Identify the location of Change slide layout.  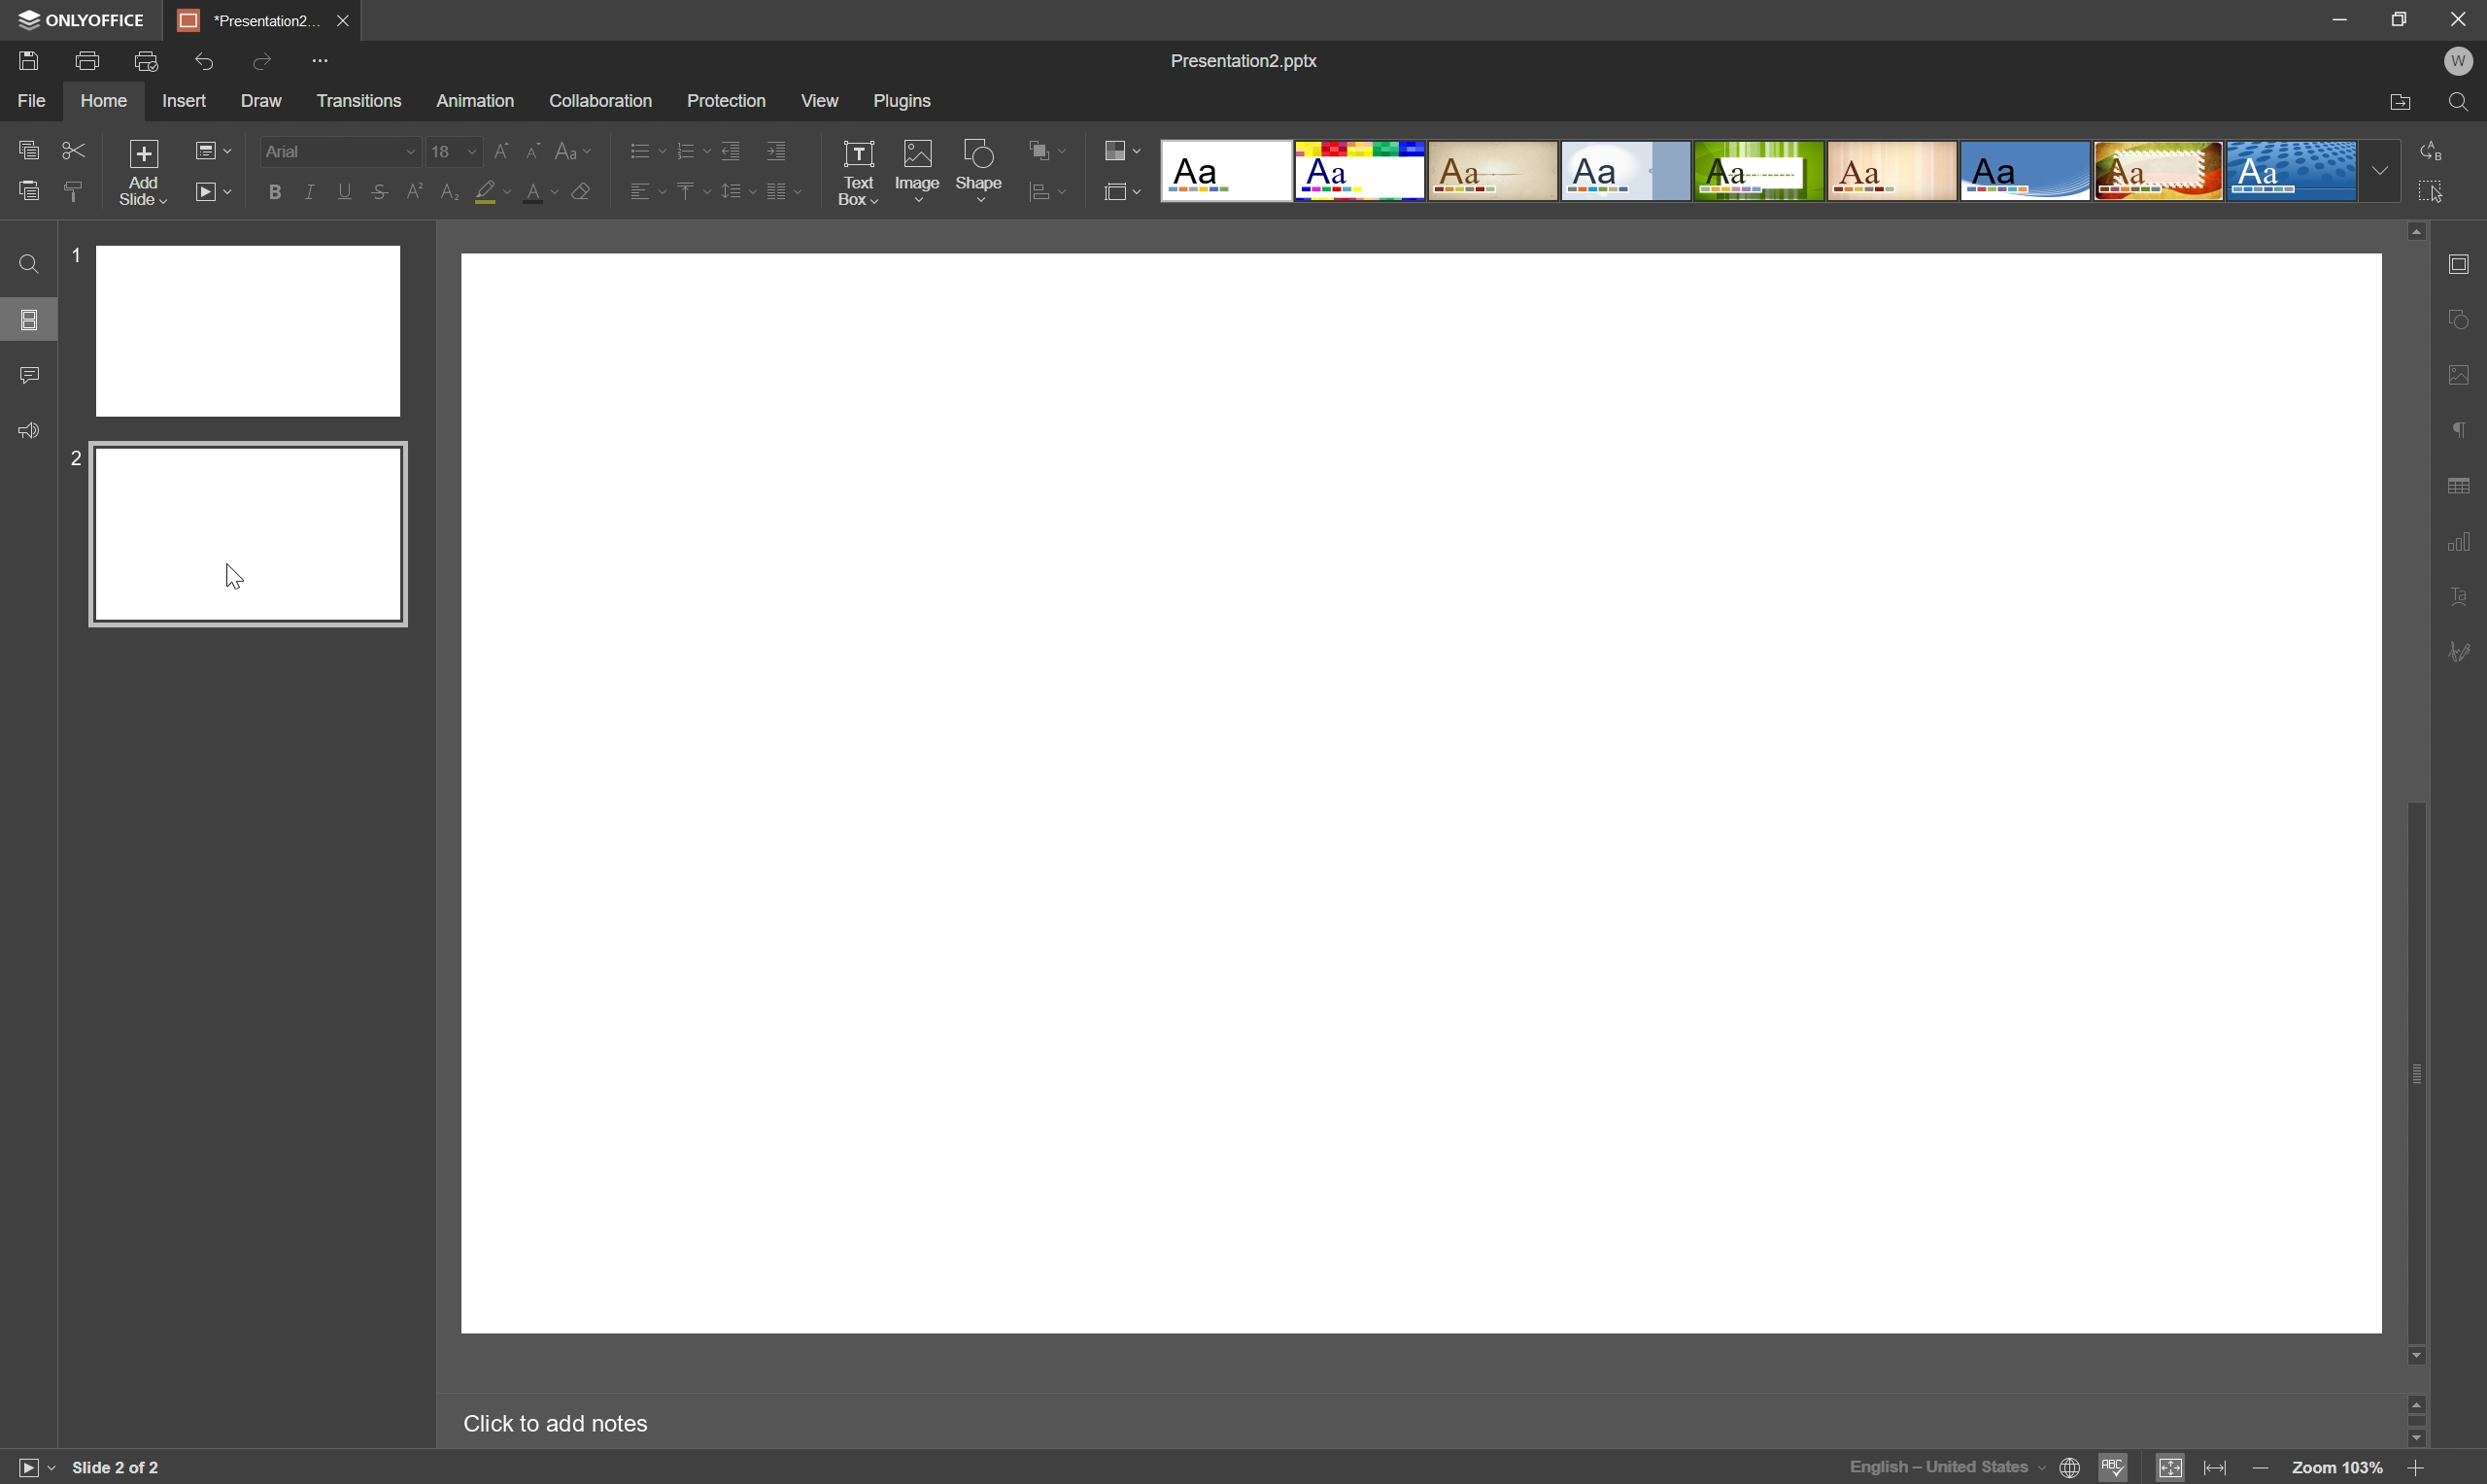
(213, 151).